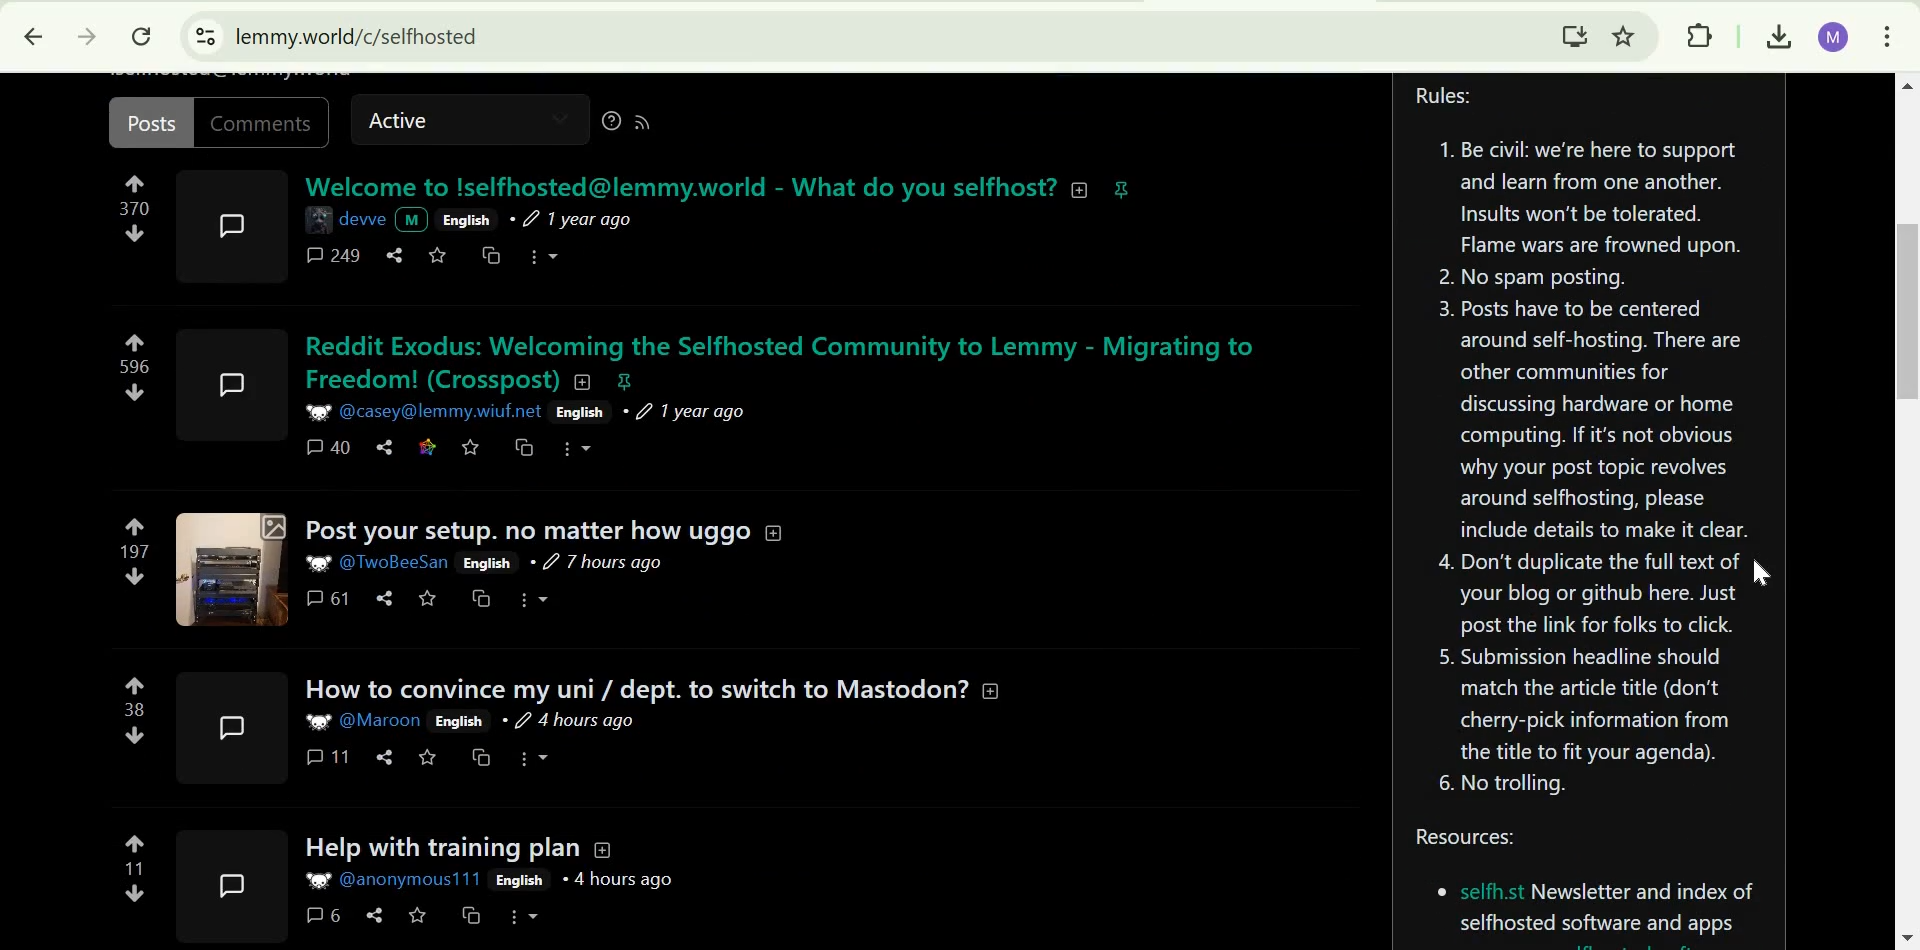 This screenshot has width=1920, height=950. I want to click on More, so click(525, 917).